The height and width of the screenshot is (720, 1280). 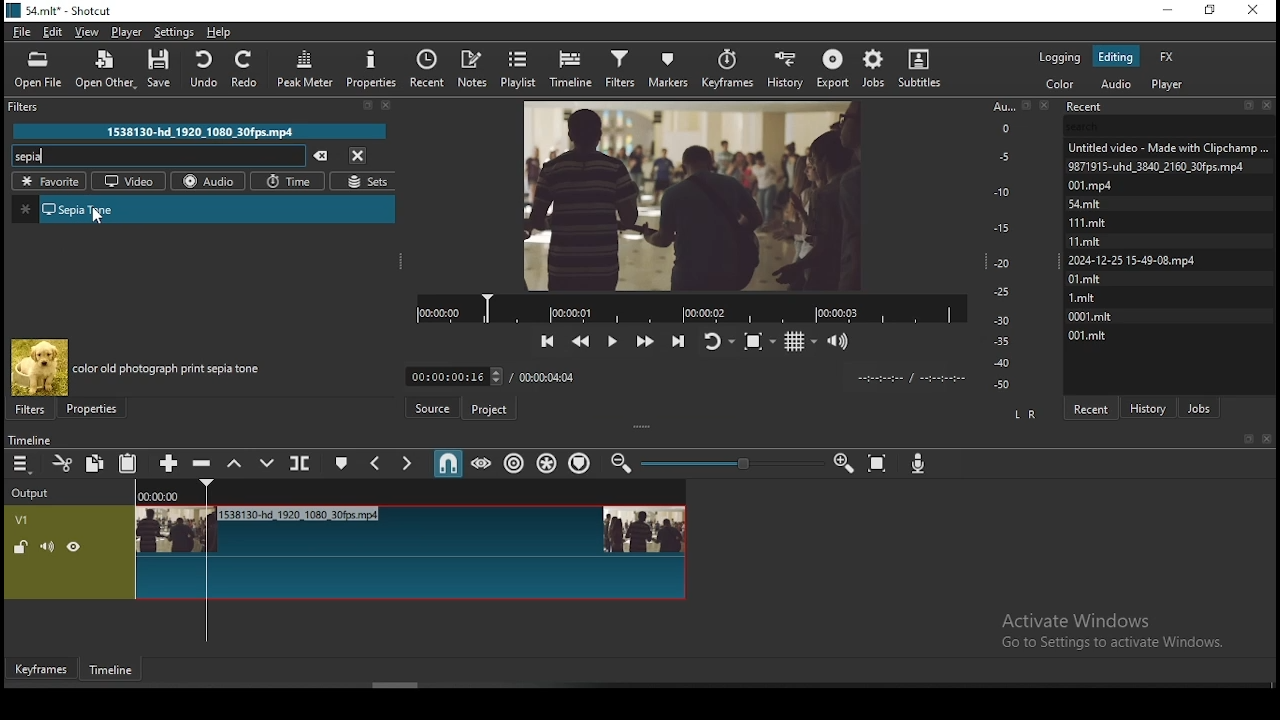 What do you see at coordinates (219, 31) in the screenshot?
I see `help` at bounding box center [219, 31].